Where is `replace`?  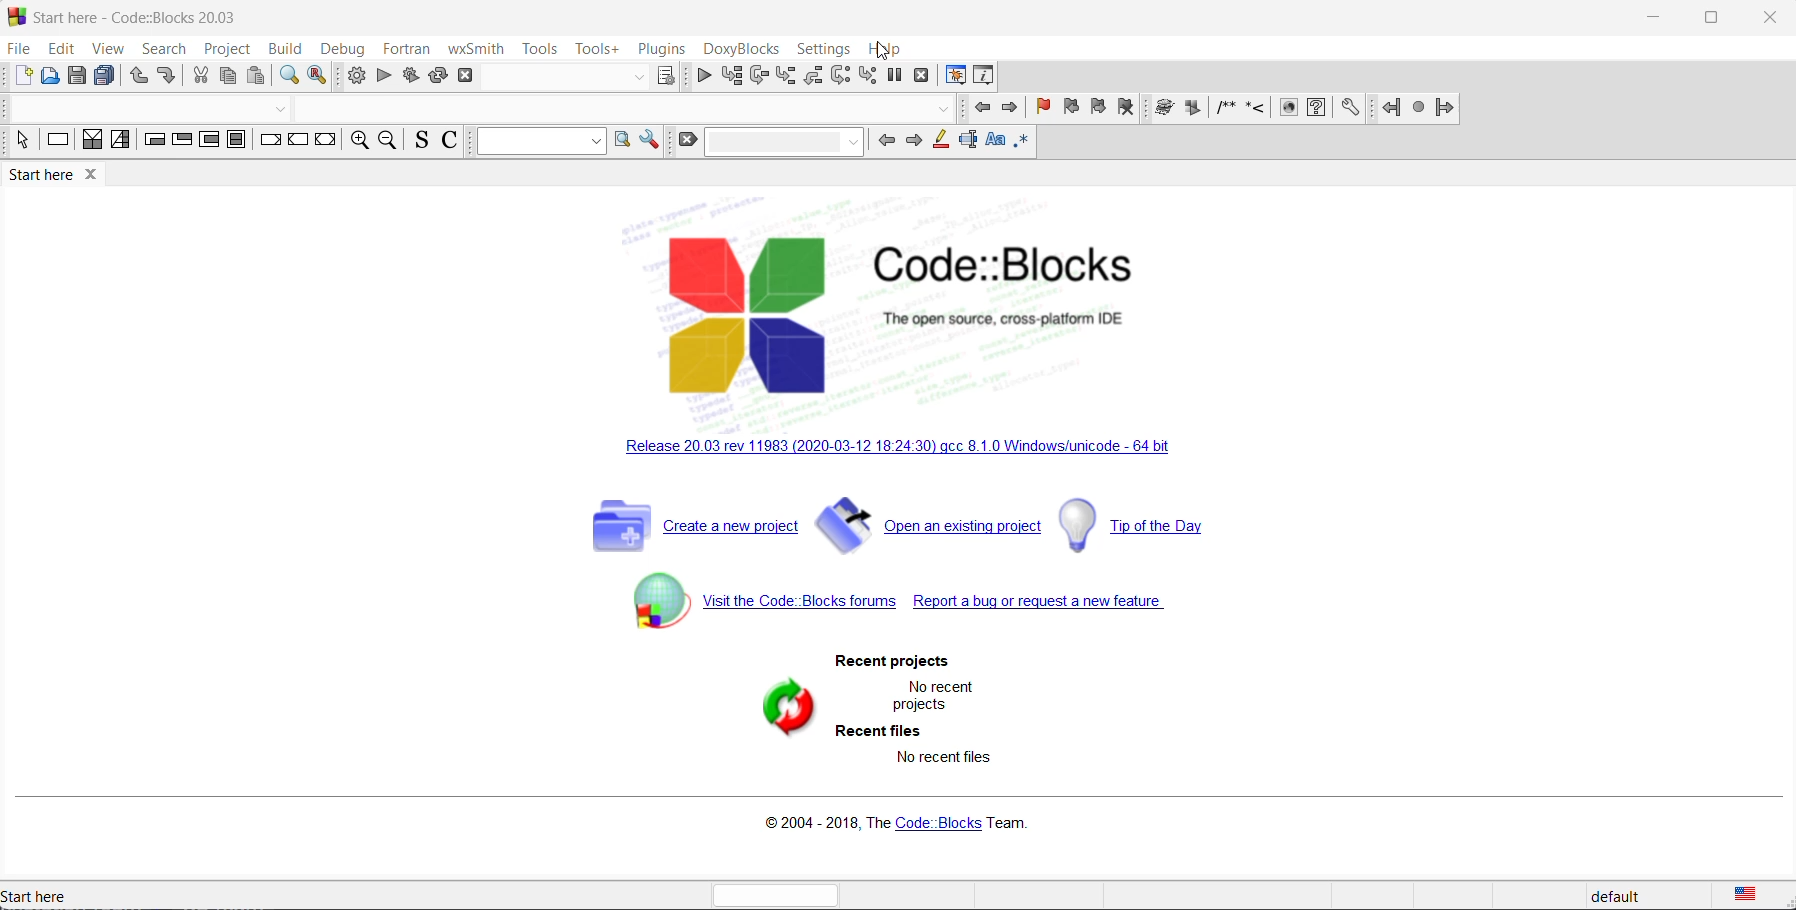 replace is located at coordinates (319, 77).